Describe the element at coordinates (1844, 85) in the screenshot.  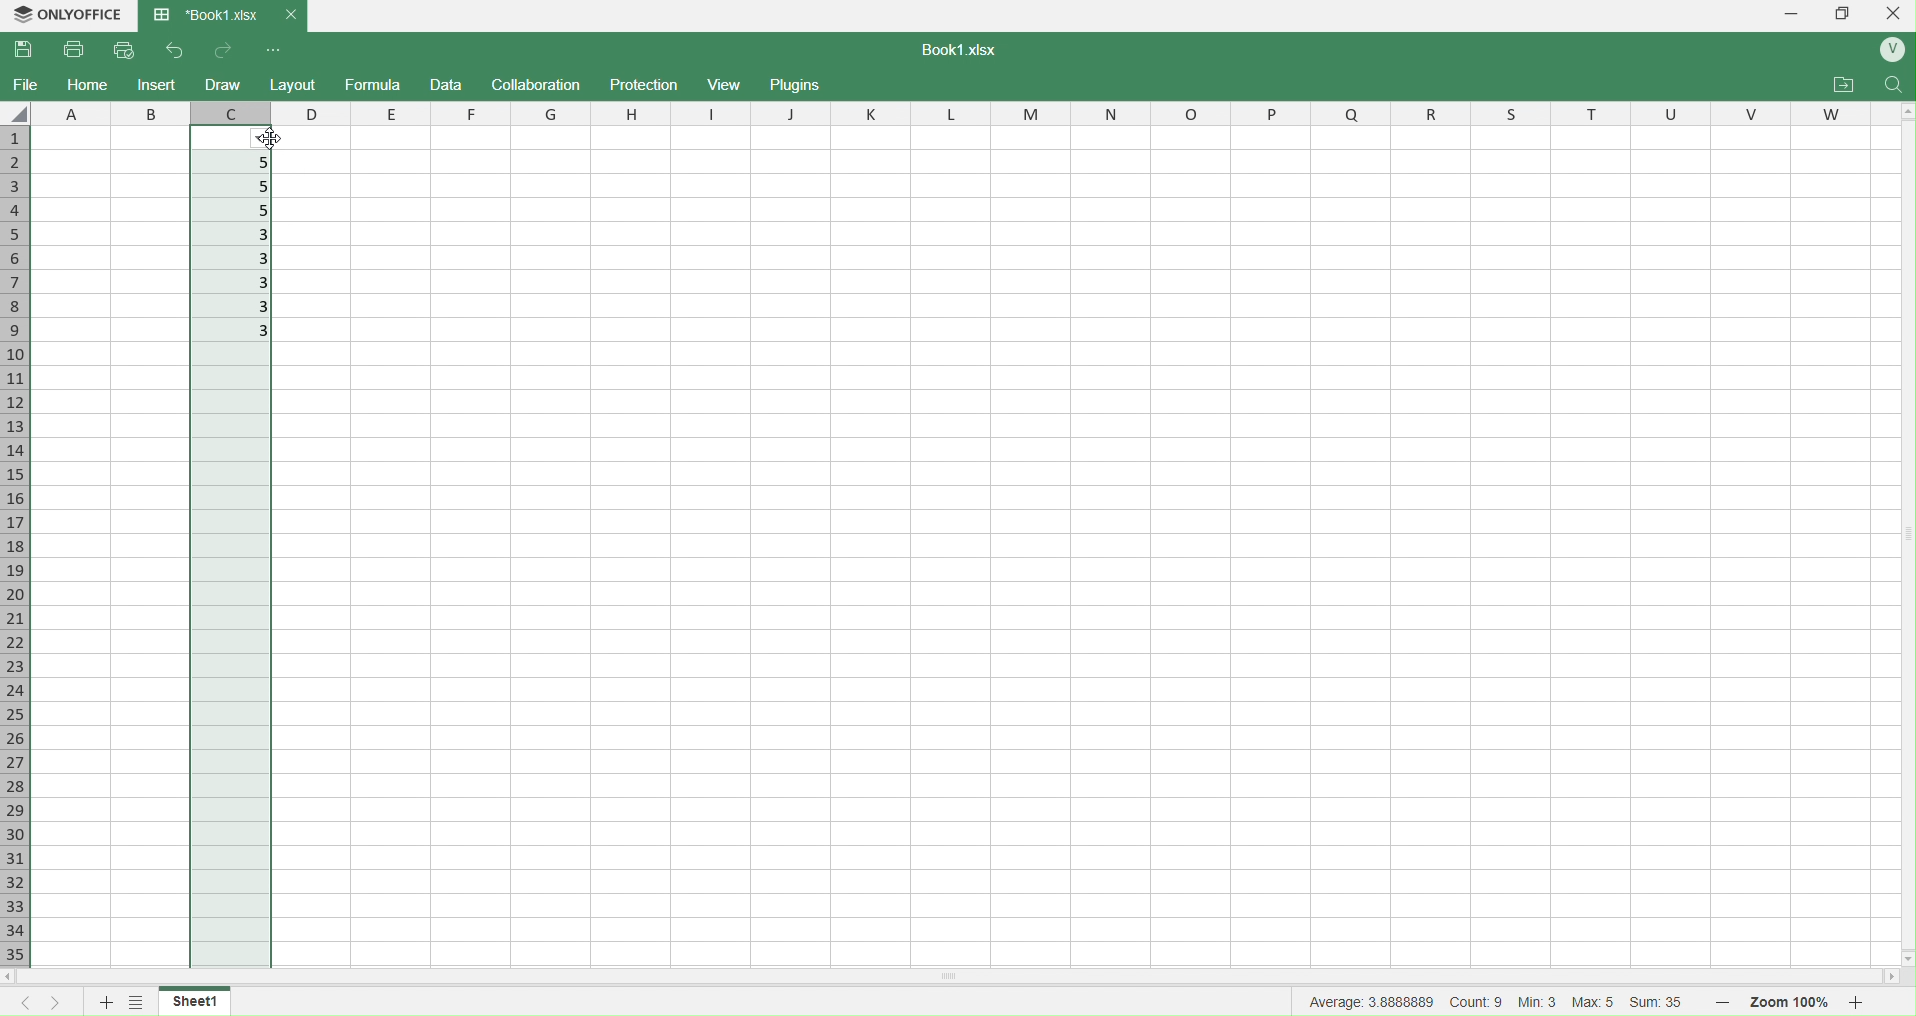
I see `Open File location` at that location.